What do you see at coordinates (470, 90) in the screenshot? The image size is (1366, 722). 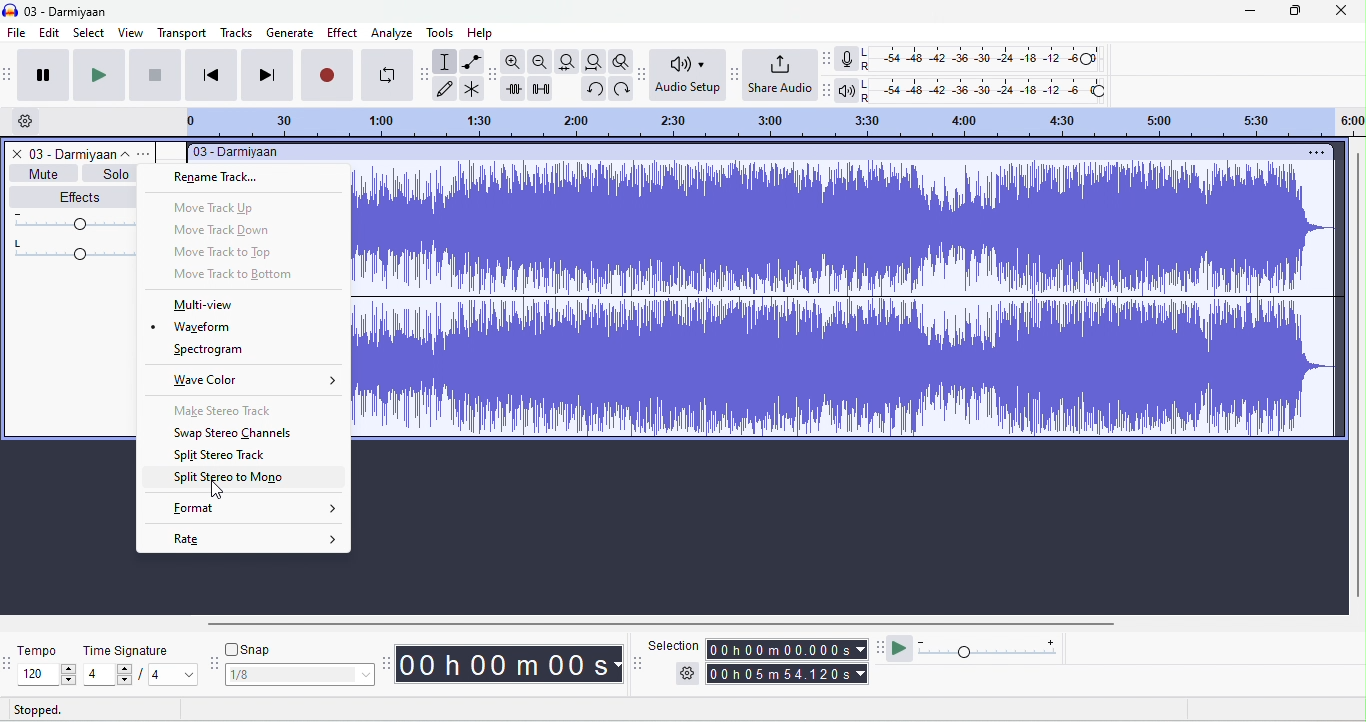 I see `multi tool` at bounding box center [470, 90].